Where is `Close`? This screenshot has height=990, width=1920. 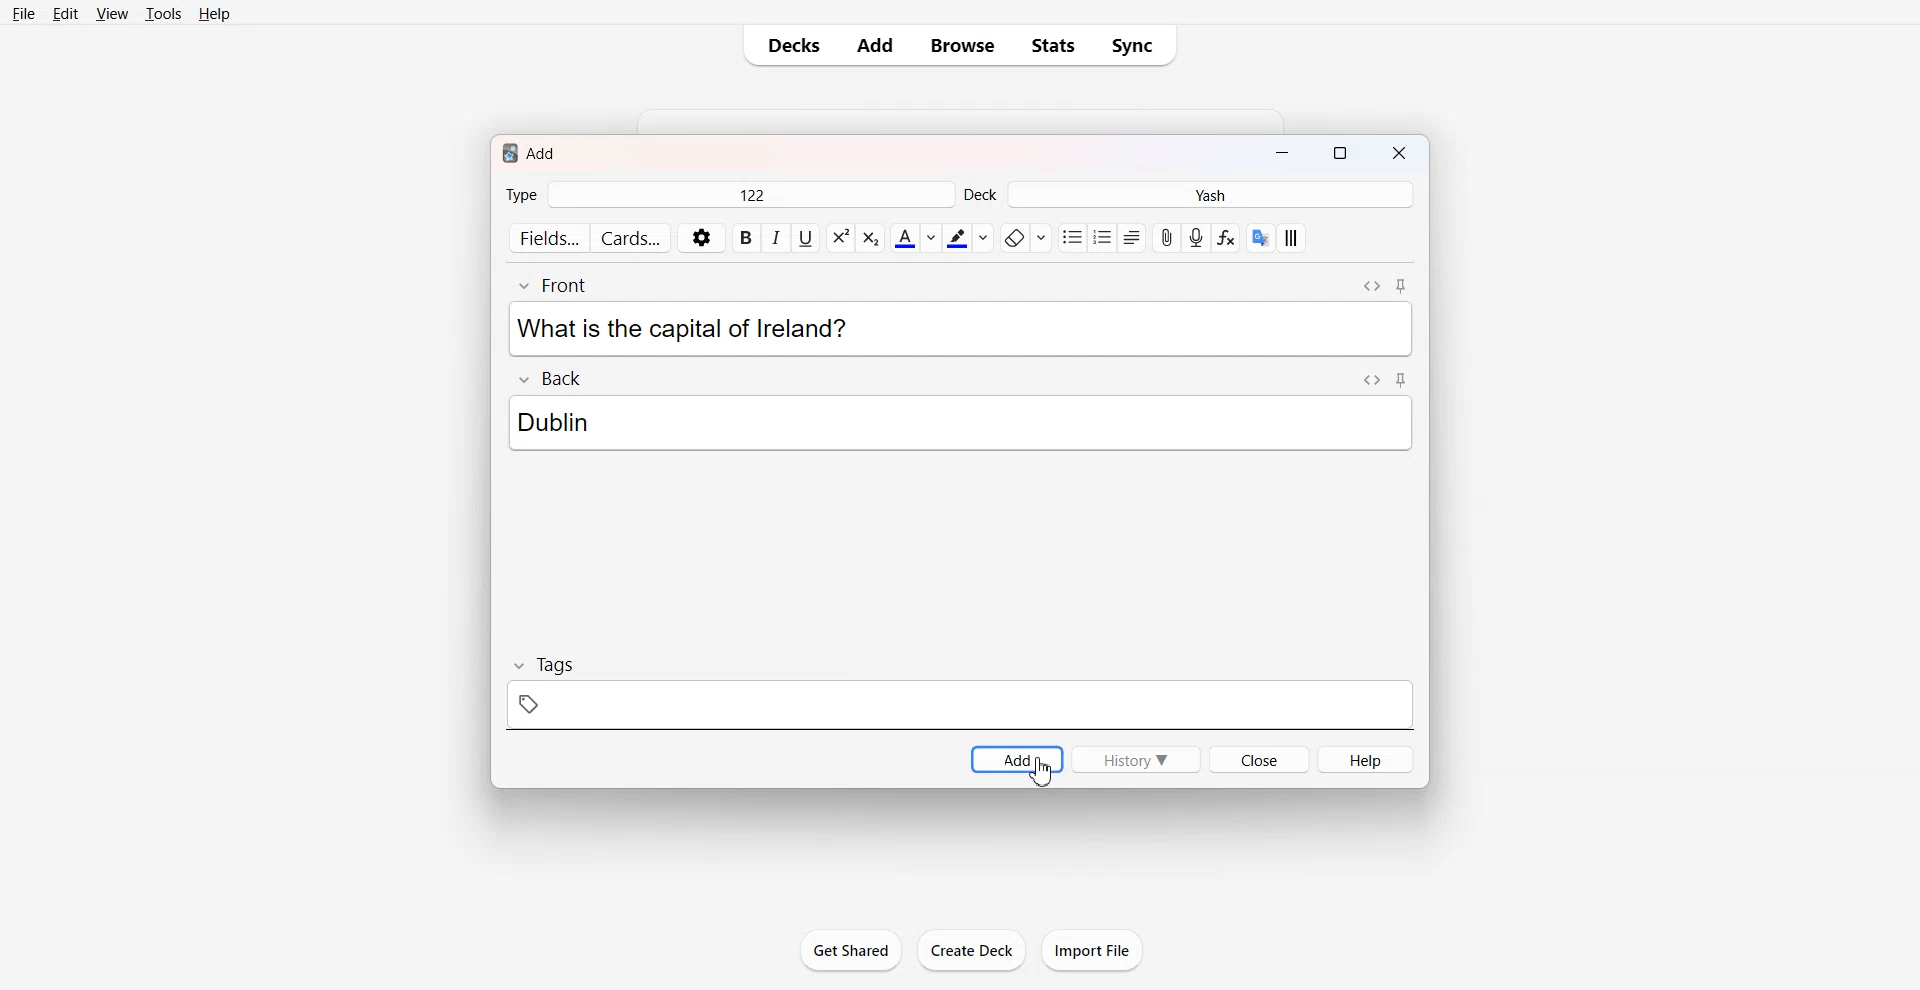
Close is located at coordinates (1402, 155).